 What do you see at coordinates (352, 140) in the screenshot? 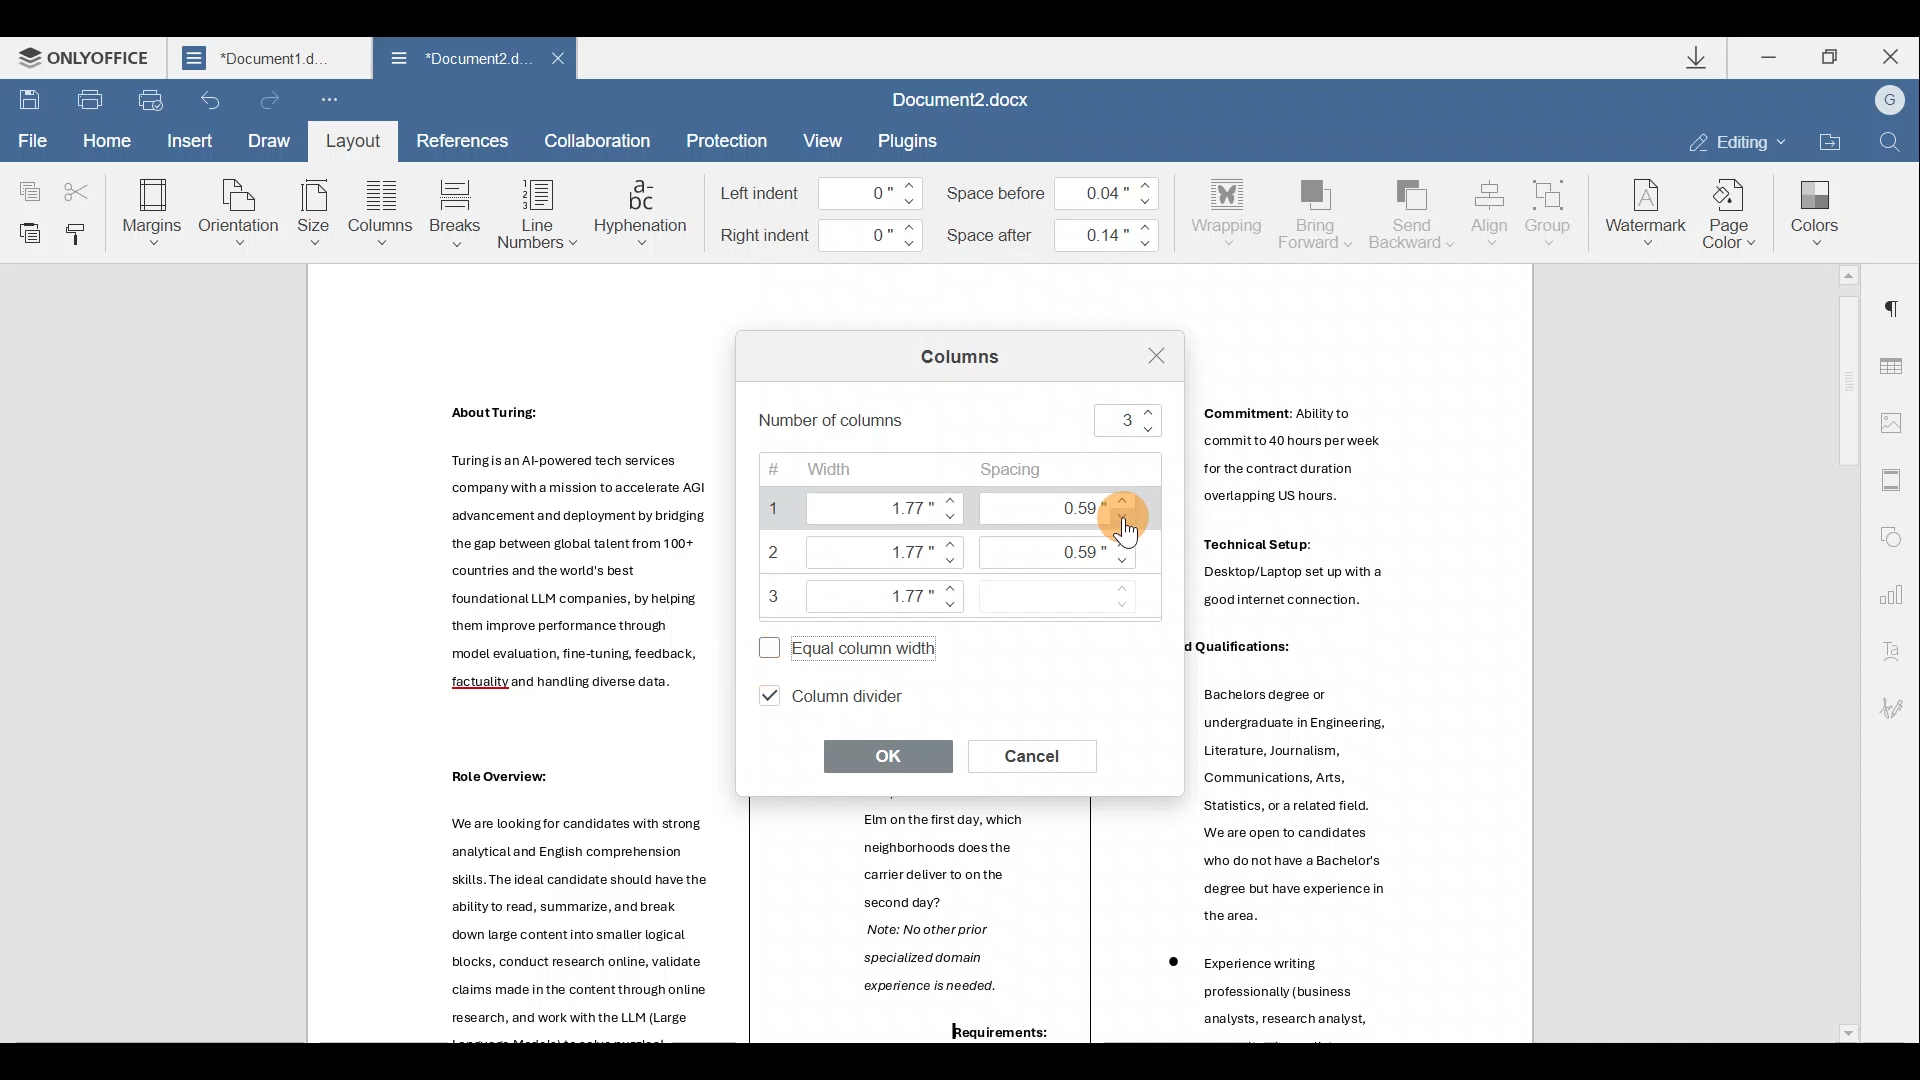
I see `Layout` at bounding box center [352, 140].